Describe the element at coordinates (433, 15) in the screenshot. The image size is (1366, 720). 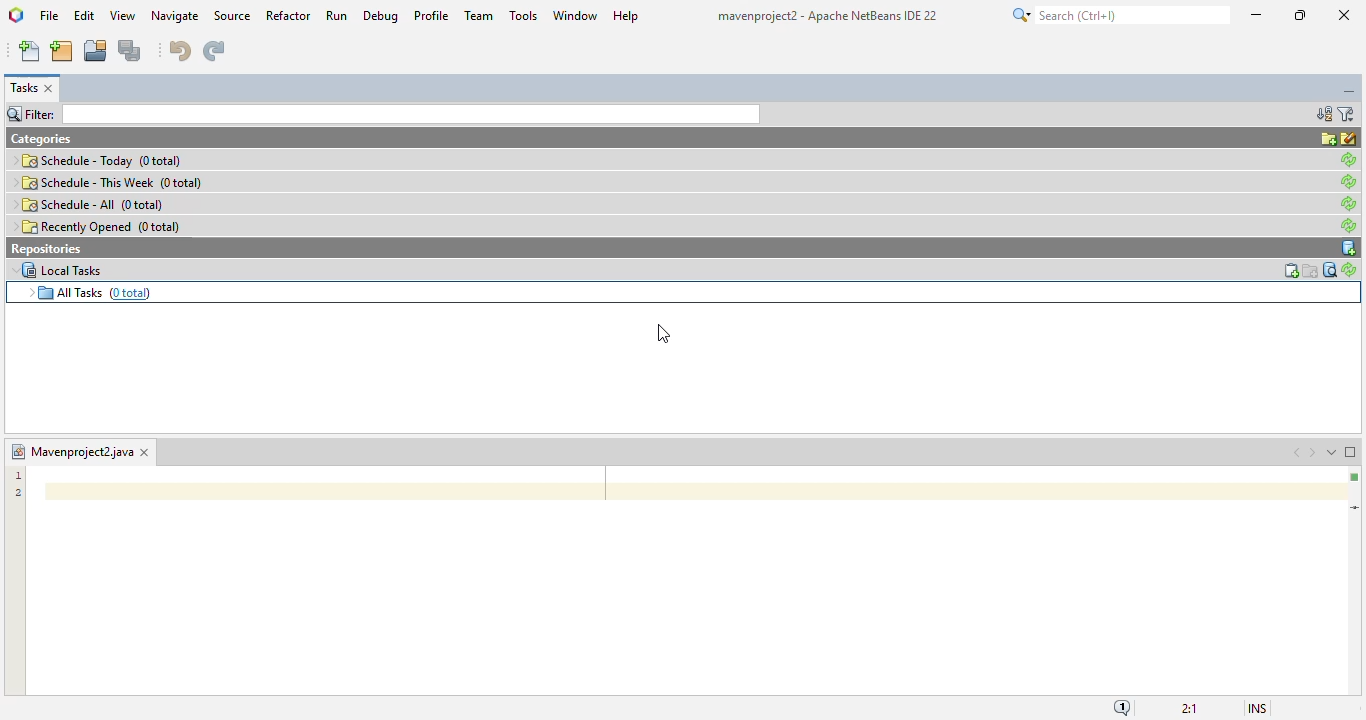
I see `profile` at that location.